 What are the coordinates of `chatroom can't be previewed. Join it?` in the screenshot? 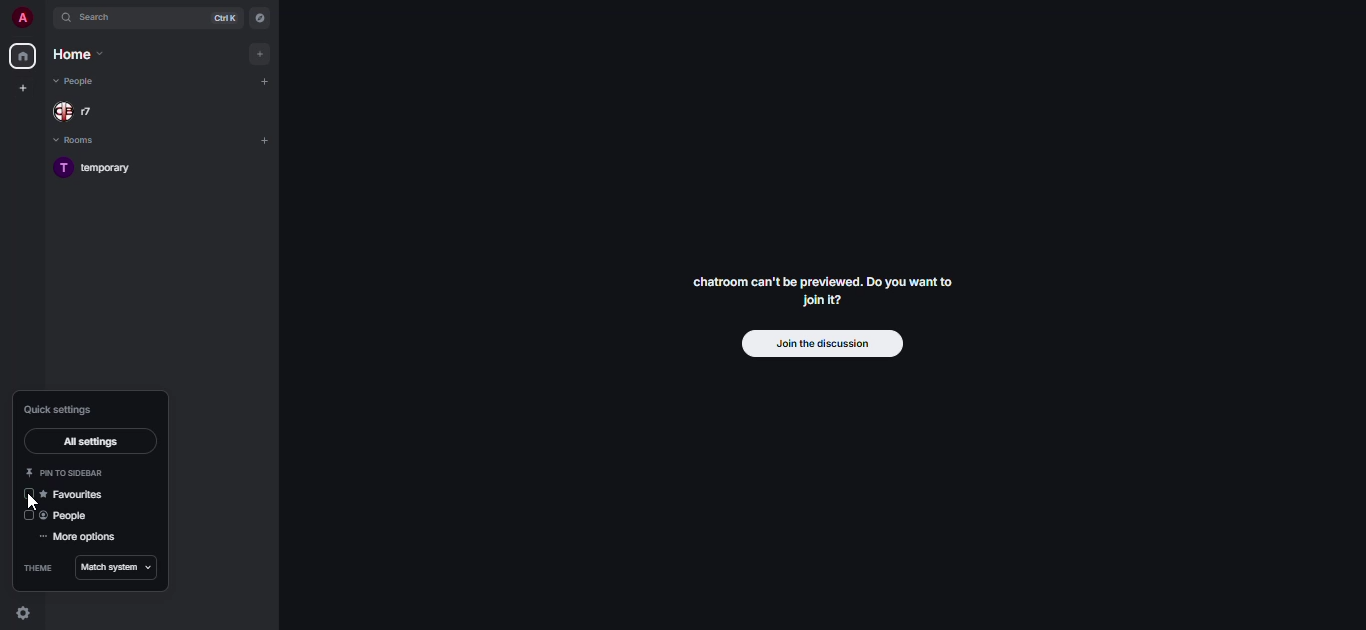 It's located at (821, 290).